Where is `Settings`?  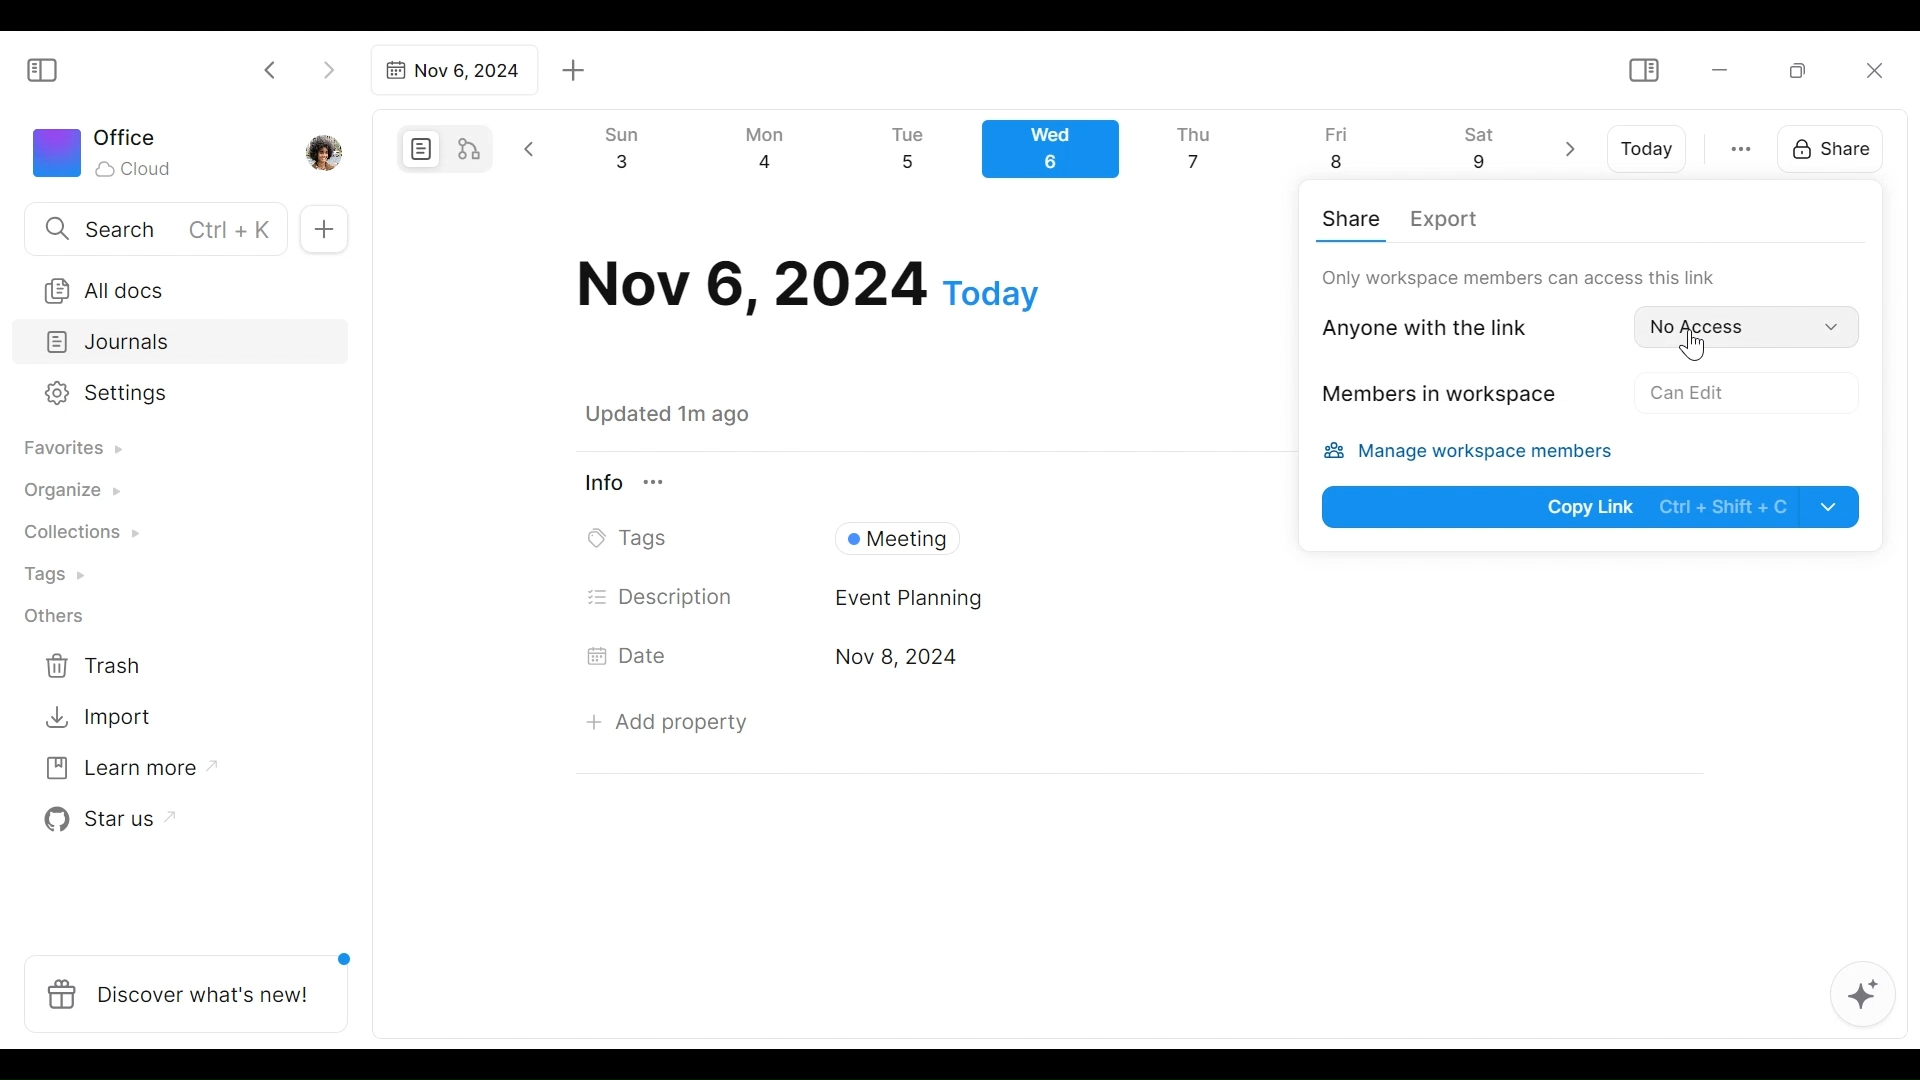 Settings is located at coordinates (165, 394).